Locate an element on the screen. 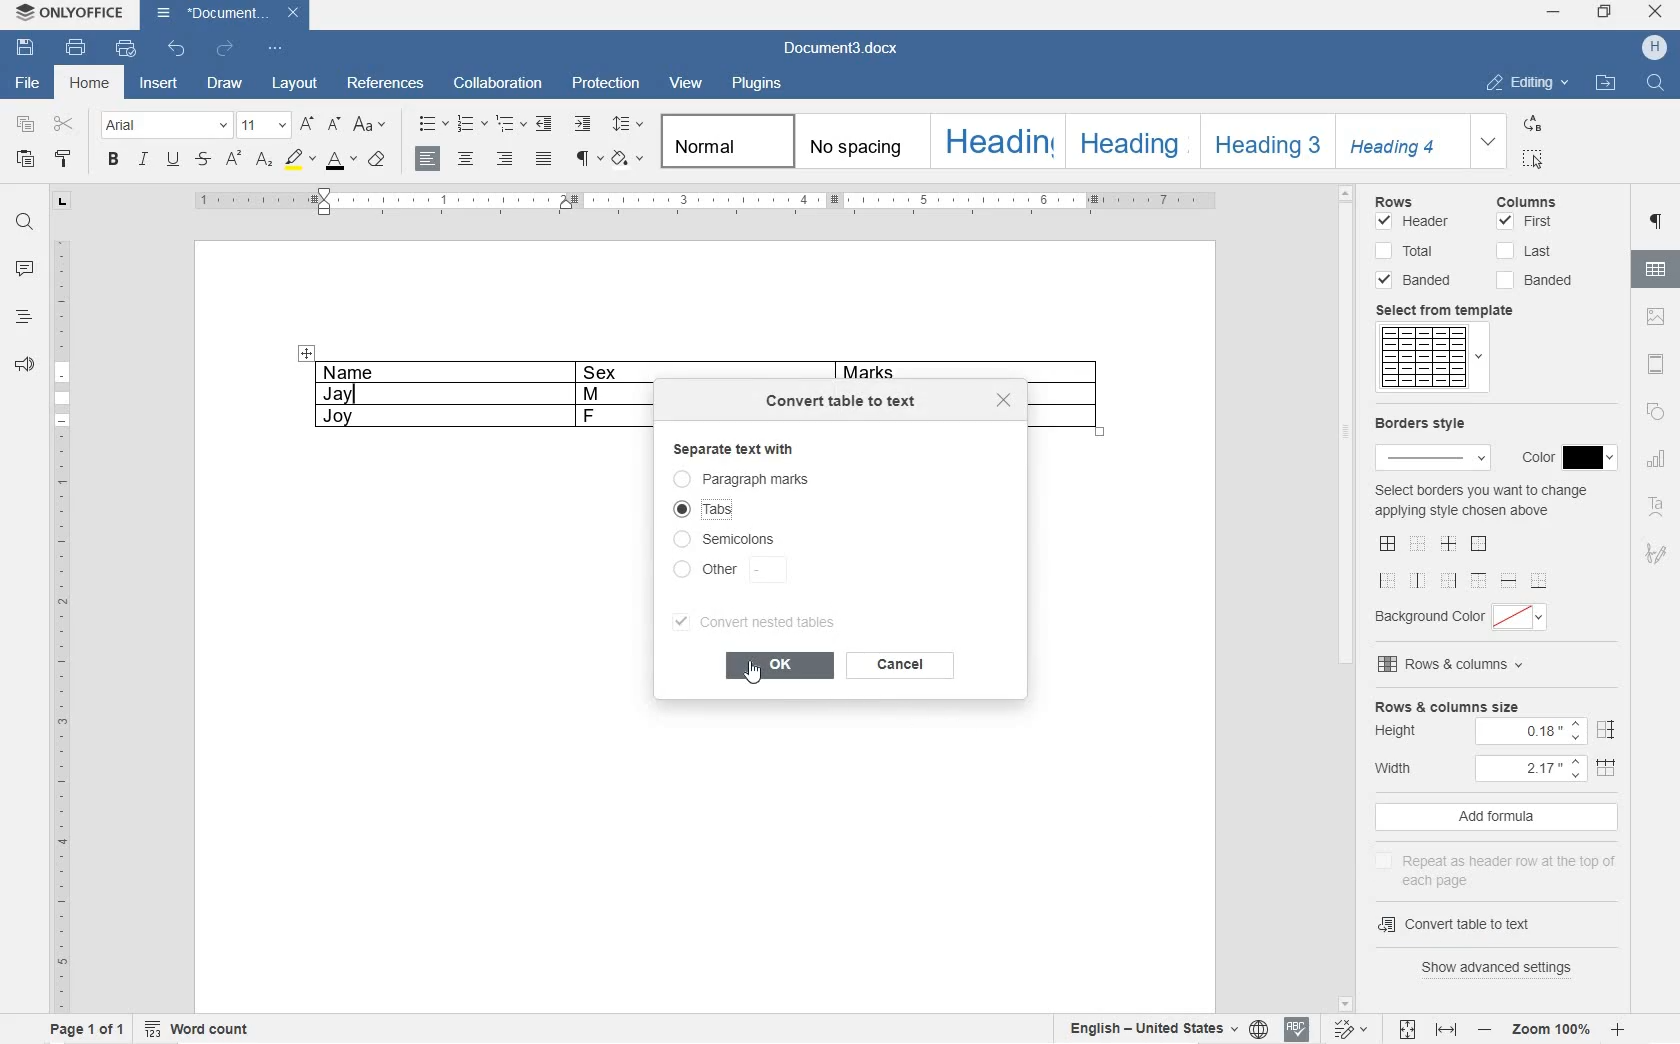  HEADERS & FOOTERS is located at coordinates (1656, 362).